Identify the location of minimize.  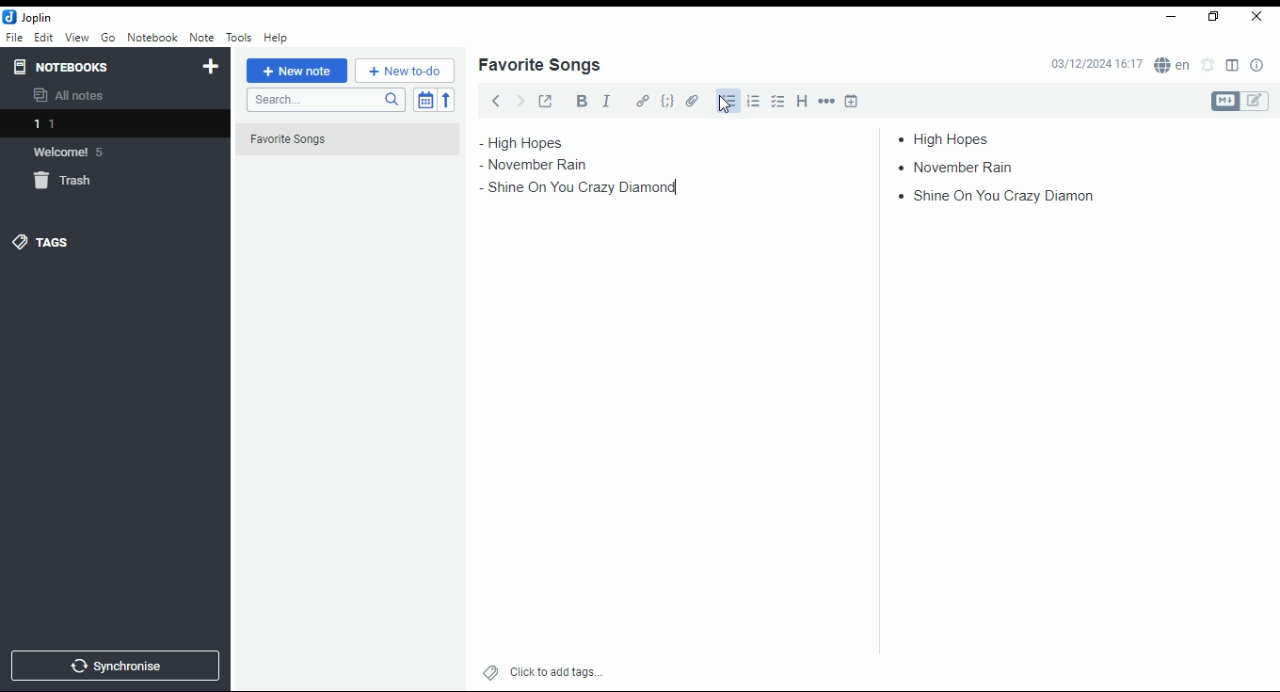
(1168, 18).